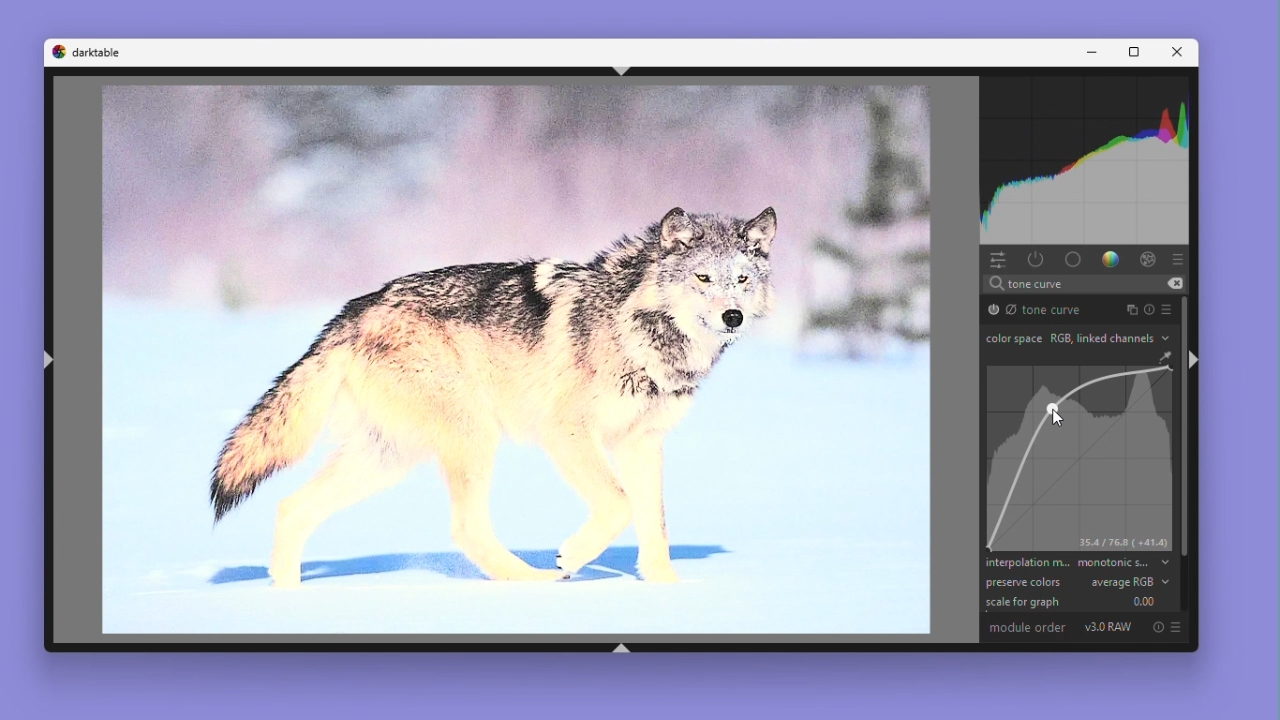 The width and height of the screenshot is (1280, 720). What do you see at coordinates (1108, 628) in the screenshot?
I see `V3.0 RAW` at bounding box center [1108, 628].